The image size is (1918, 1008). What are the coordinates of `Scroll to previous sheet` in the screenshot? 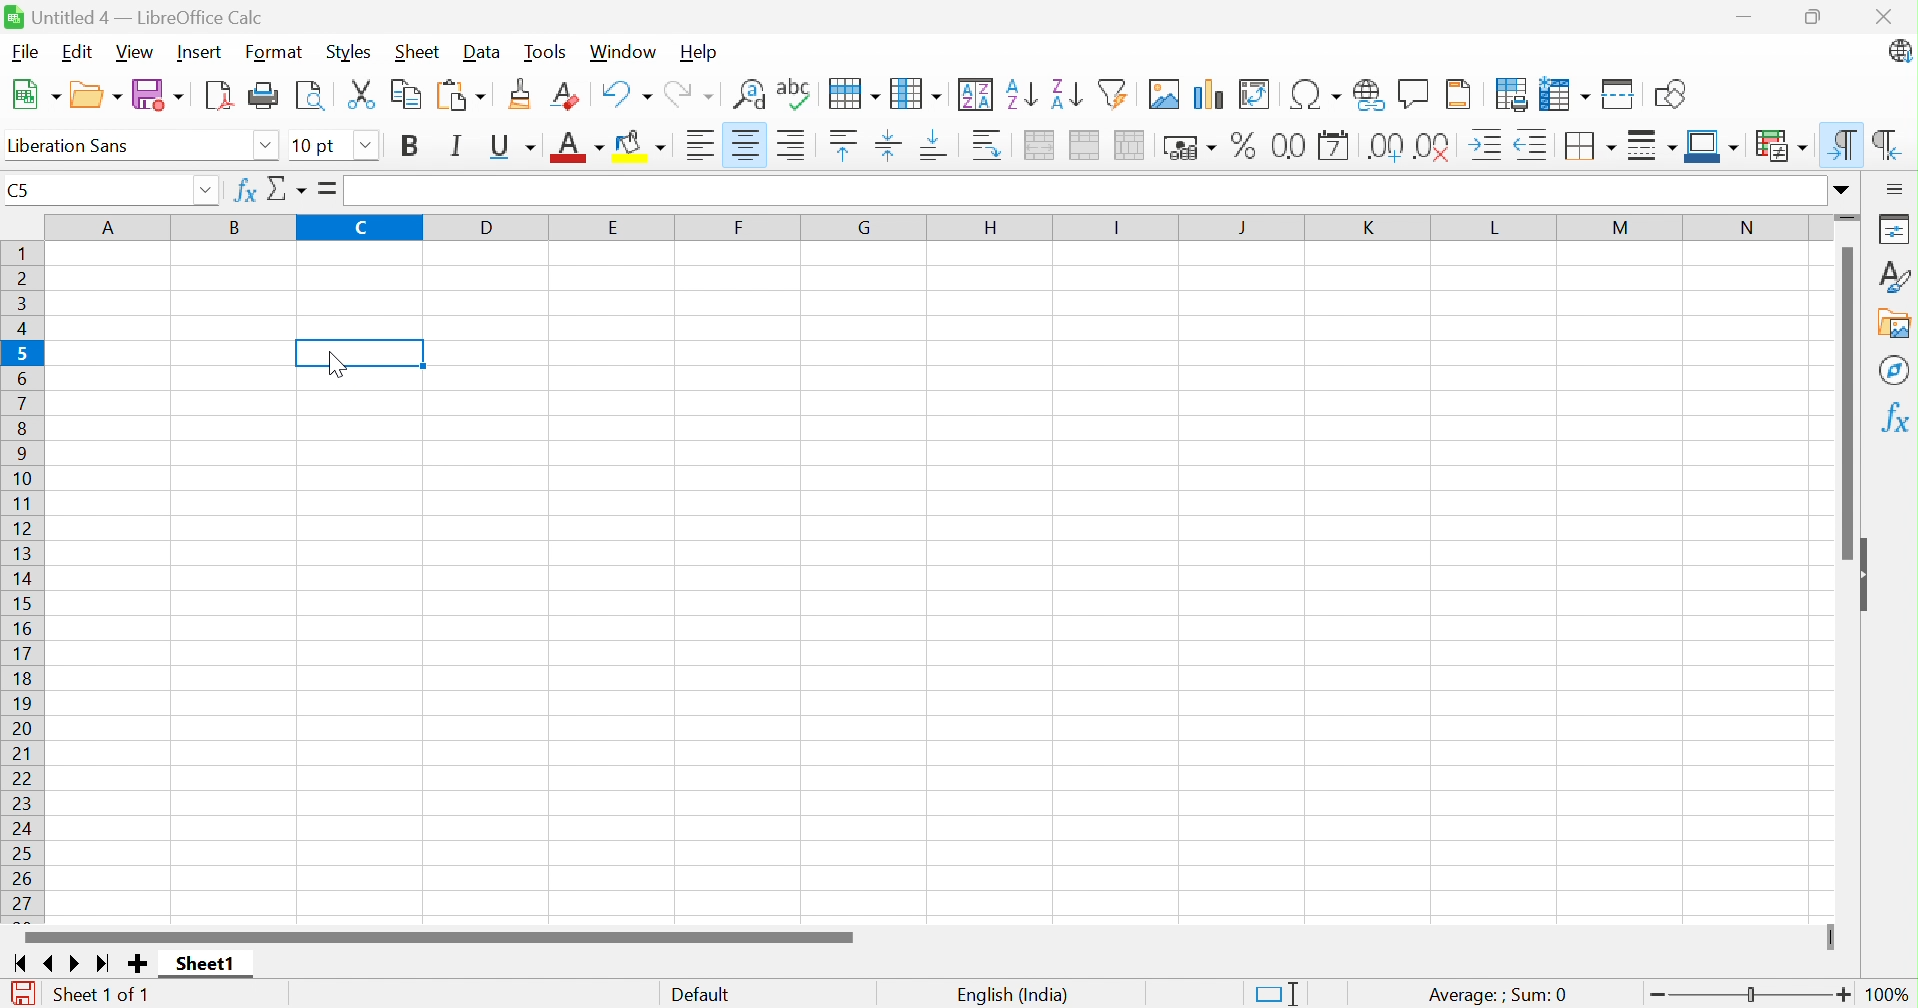 It's located at (51, 966).